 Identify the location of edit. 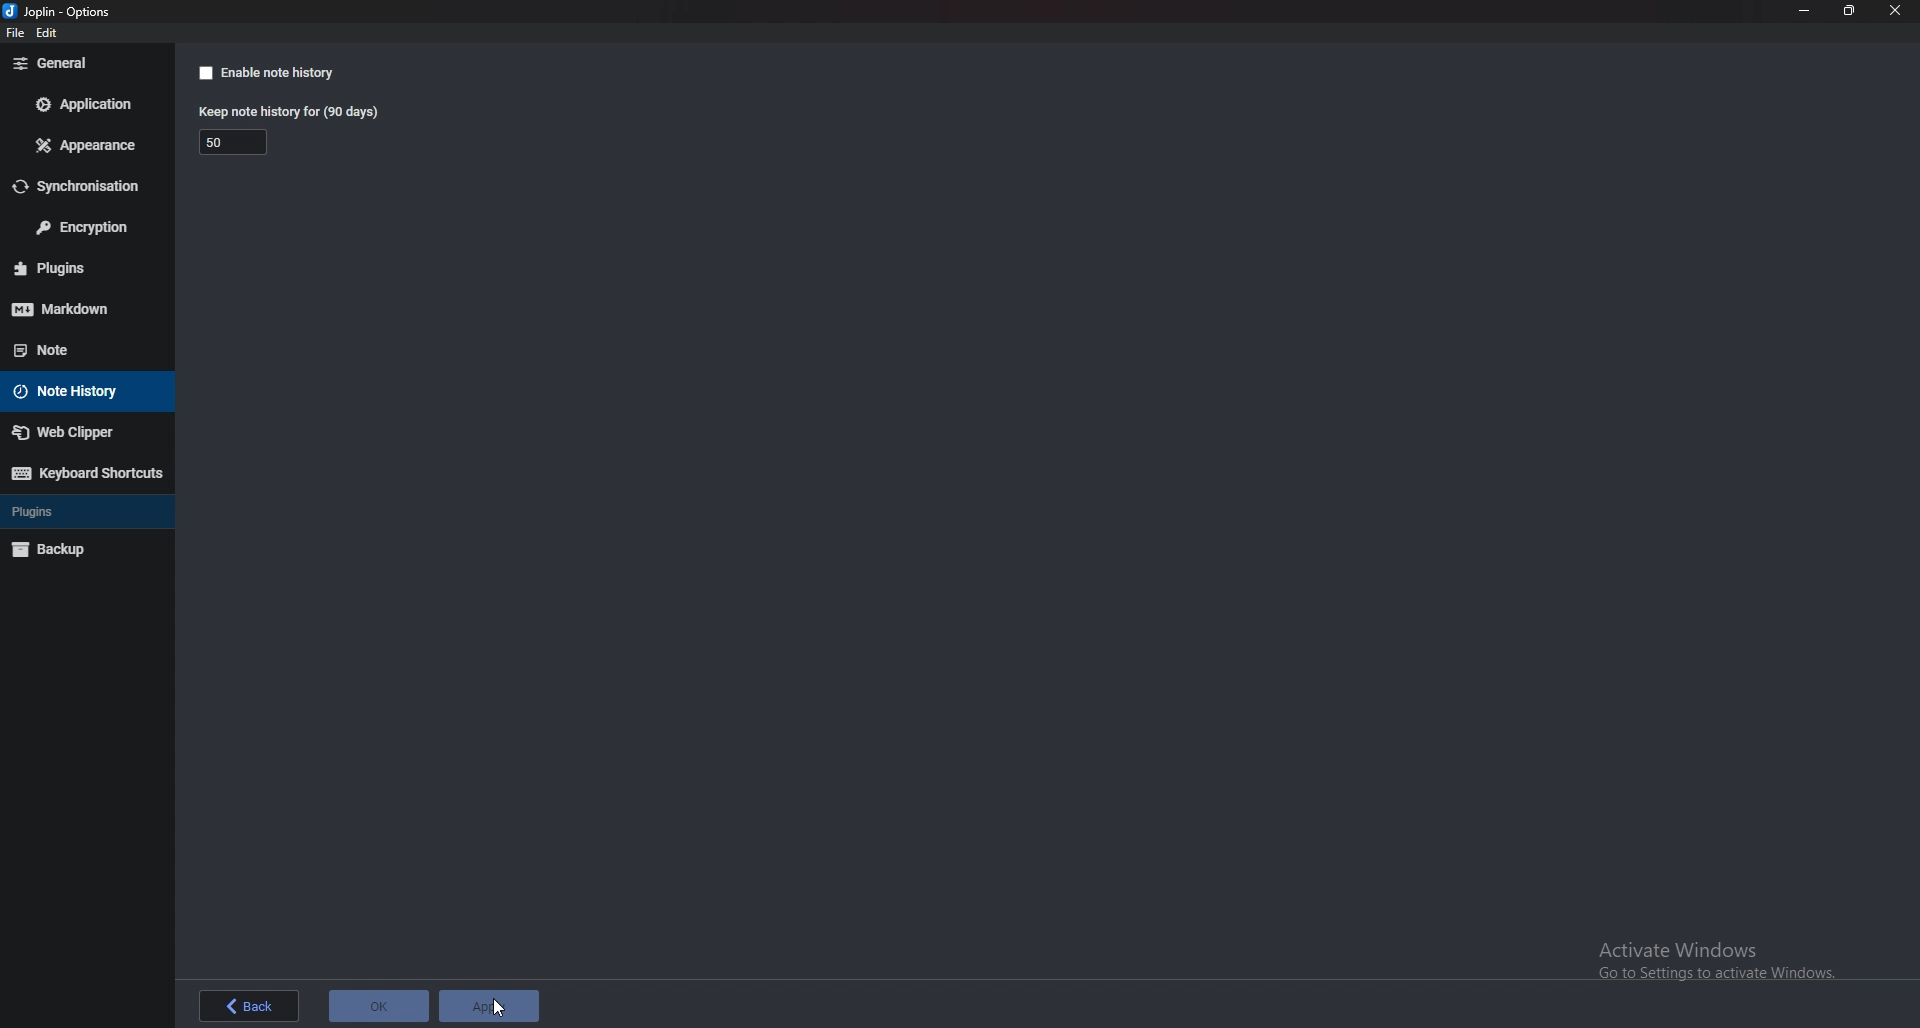
(50, 33).